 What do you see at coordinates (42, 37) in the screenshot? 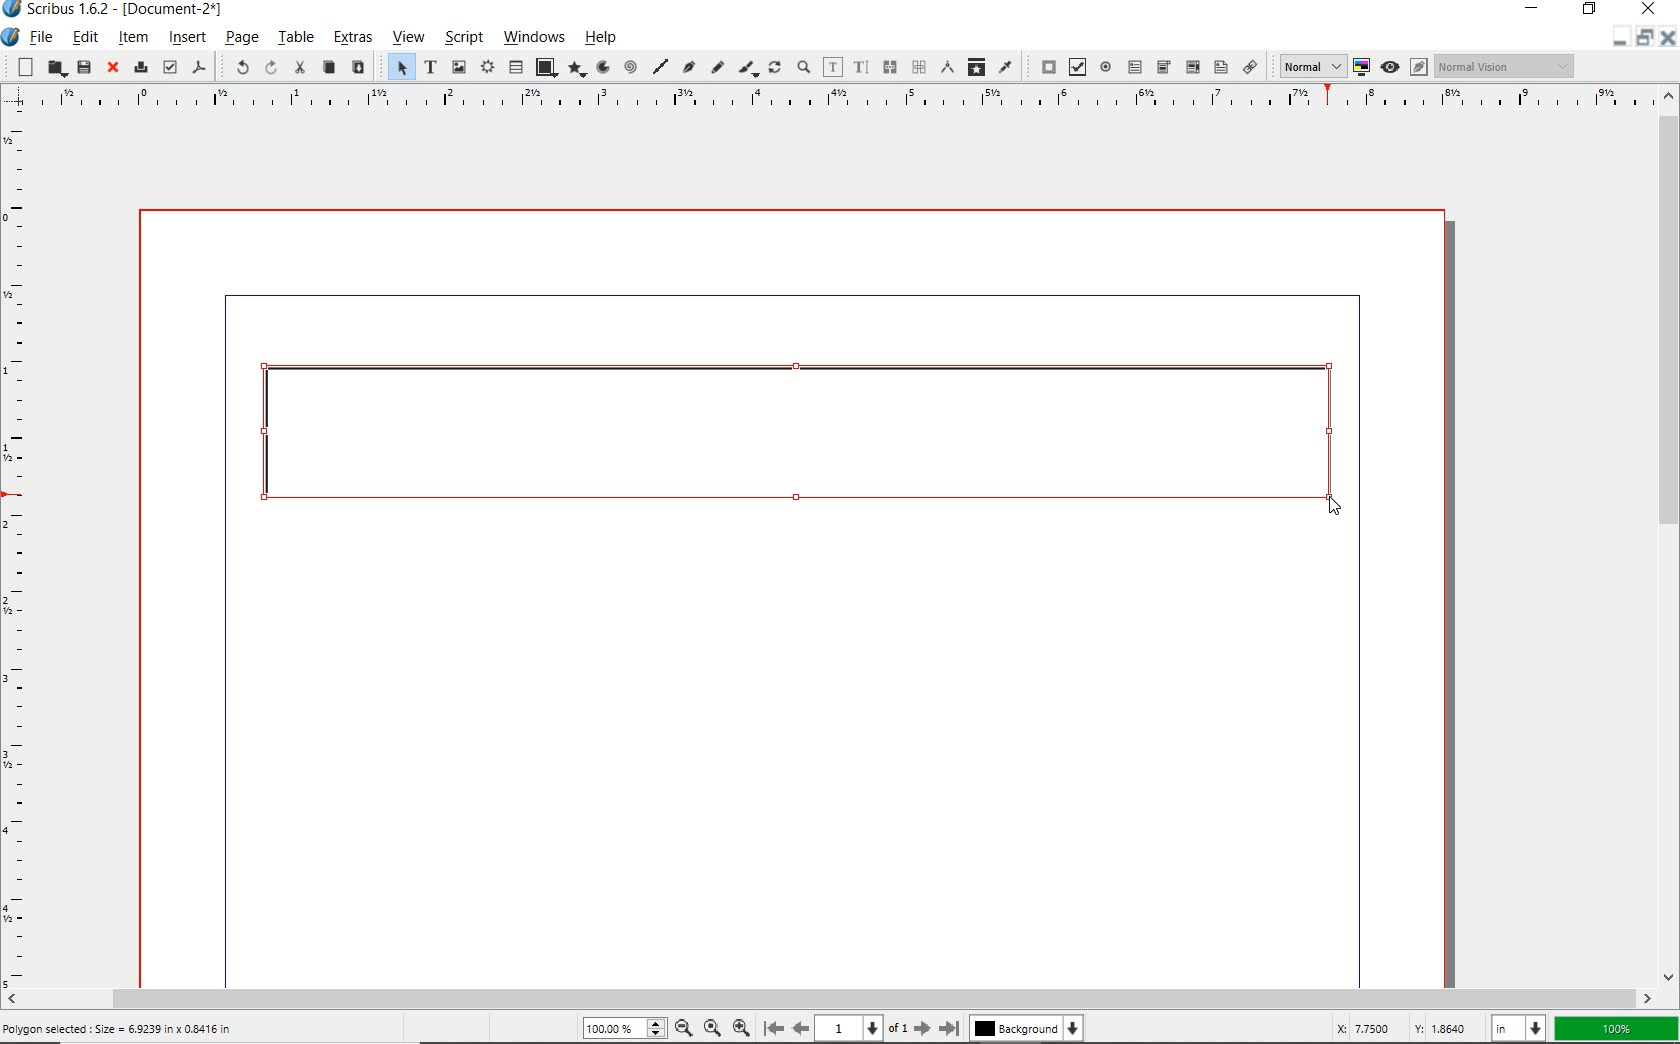
I see `file` at bounding box center [42, 37].